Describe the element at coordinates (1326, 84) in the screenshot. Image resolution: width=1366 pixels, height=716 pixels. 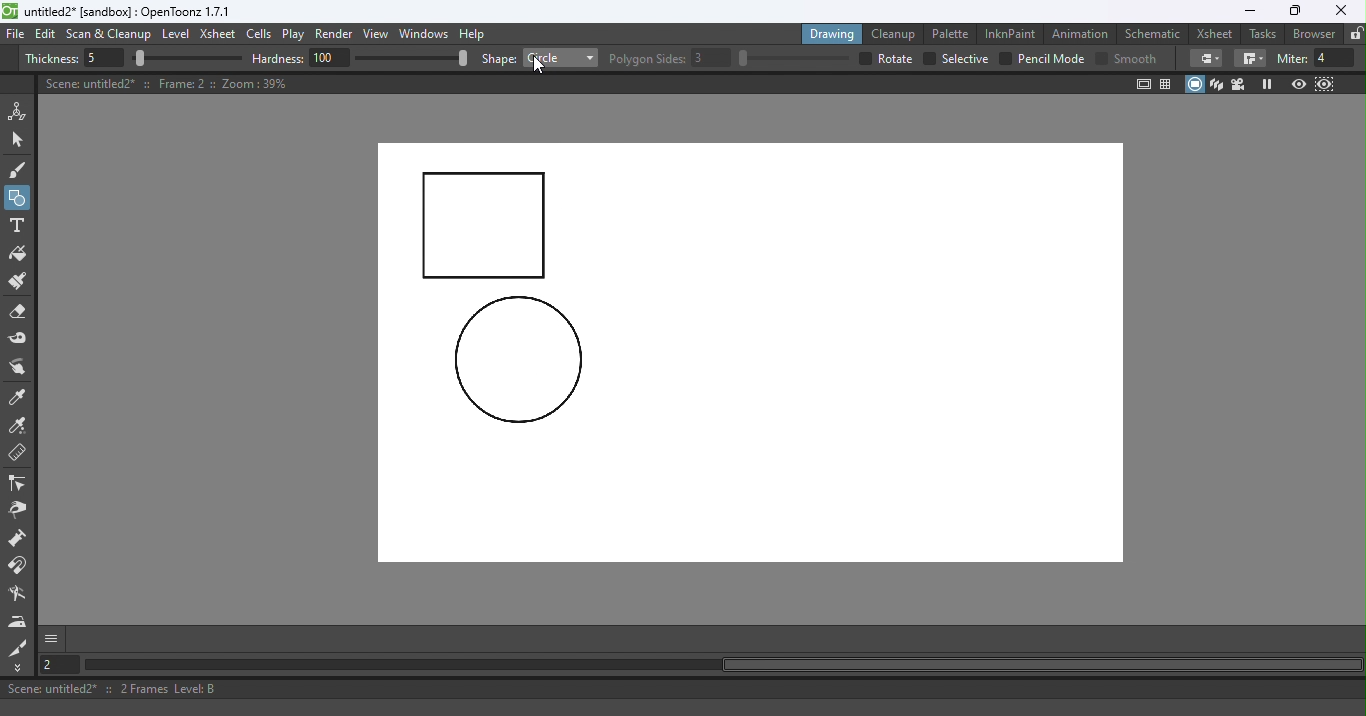
I see `Sub-Camera view` at that location.